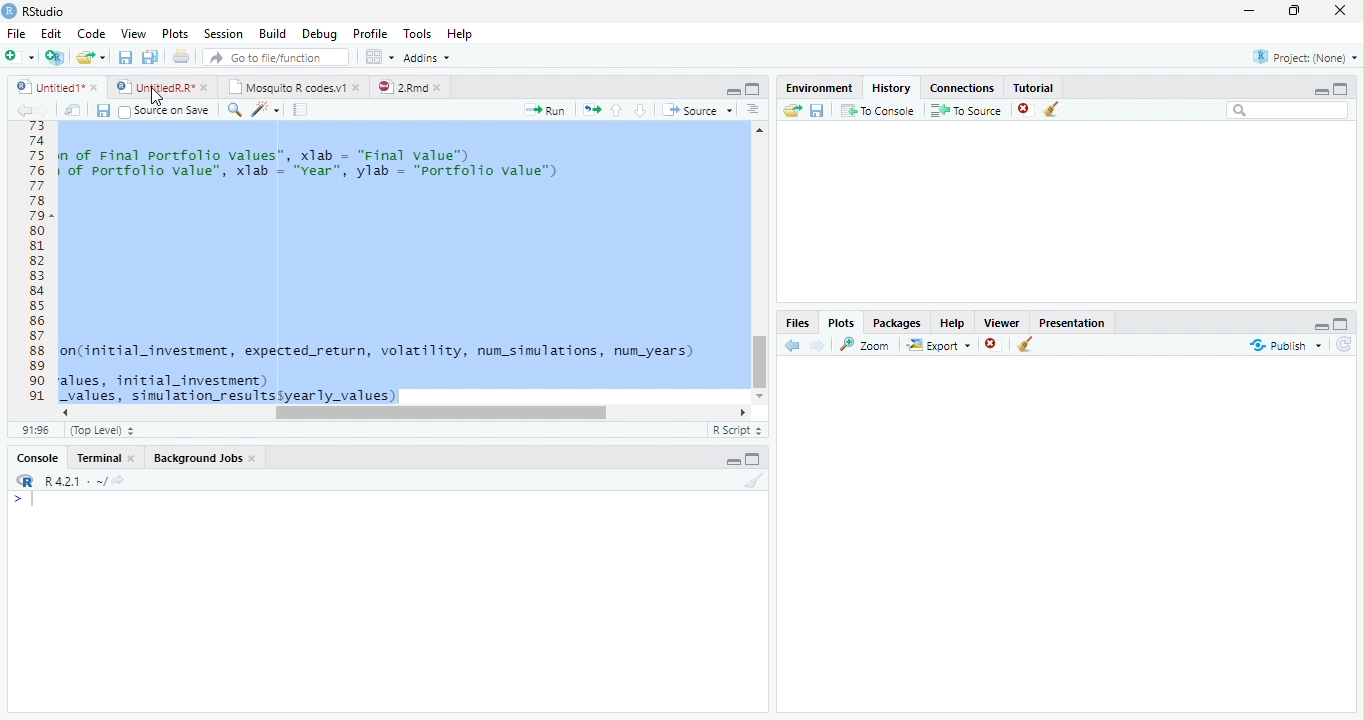  I want to click on Edit, so click(50, 32).